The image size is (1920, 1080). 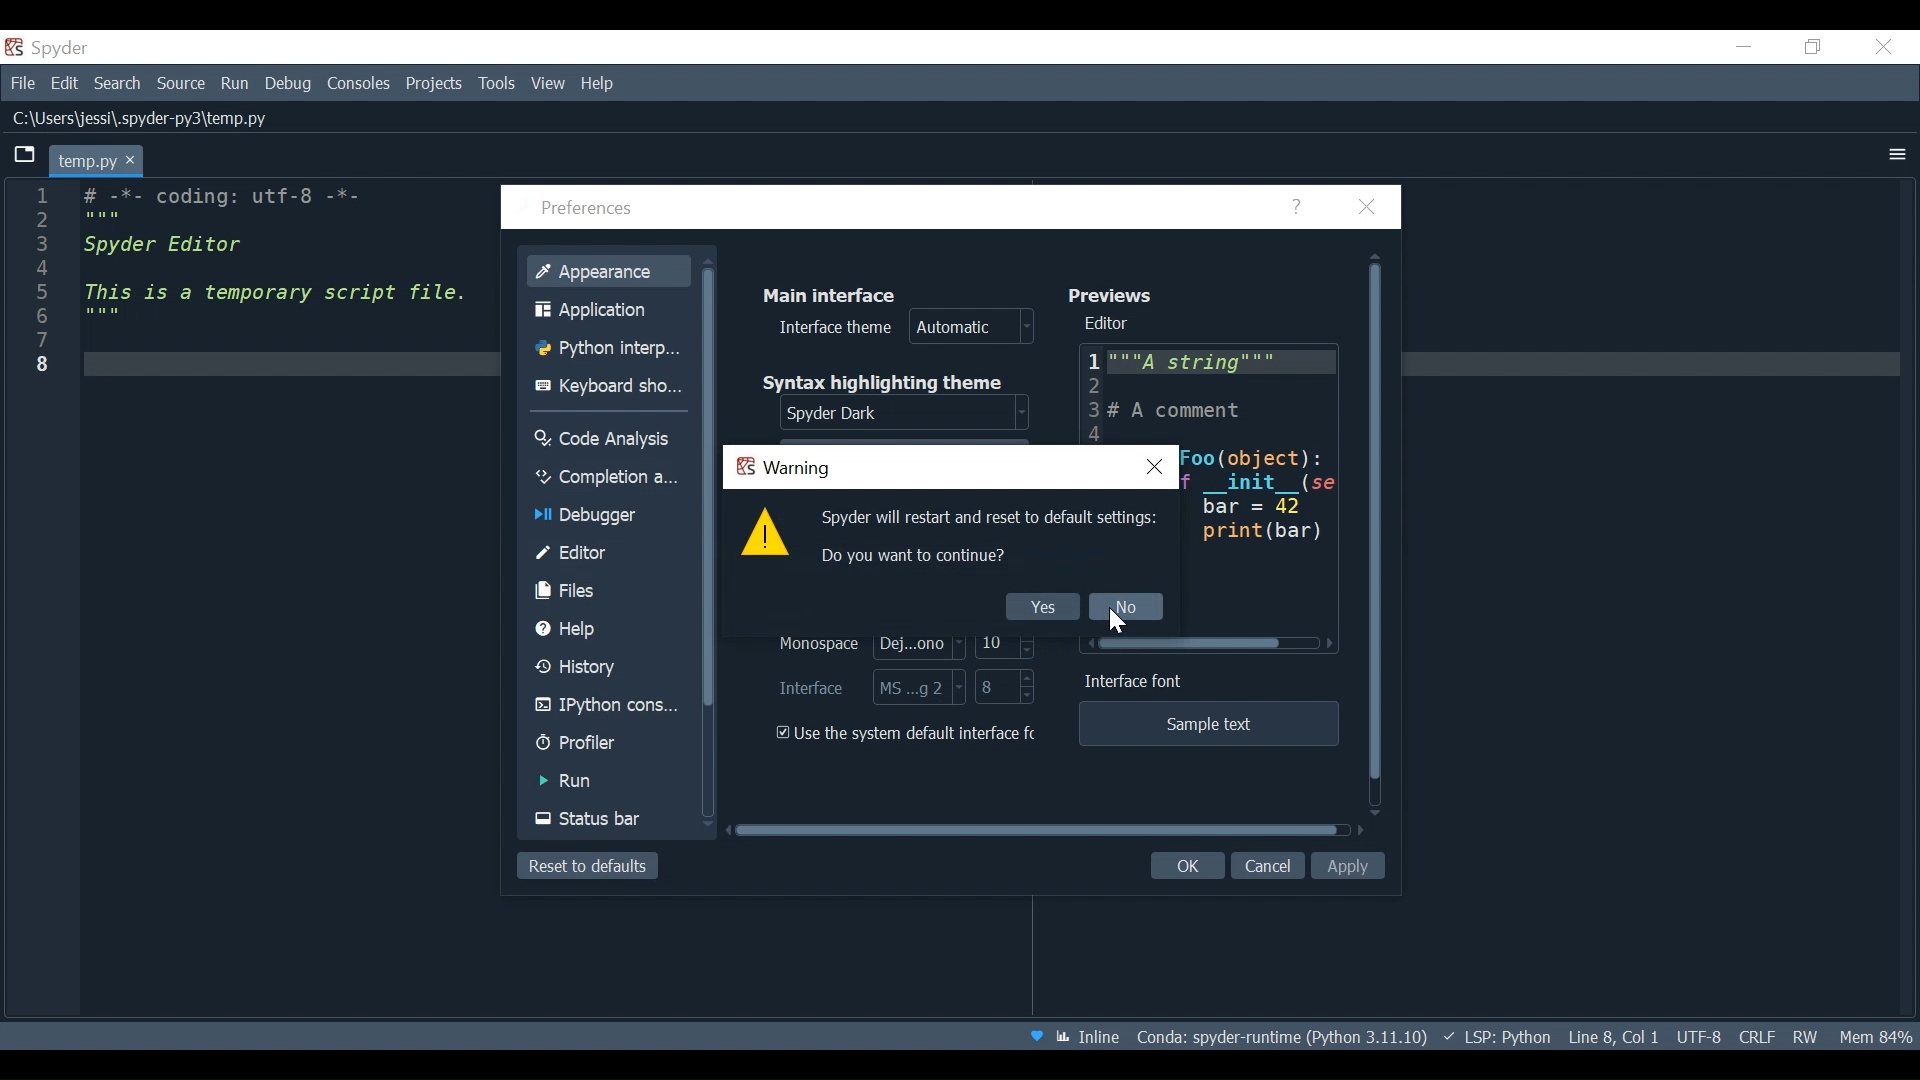 What do you see at coordinates (118, 86) in the screenshot?
I see `Search` at bounding box center [118, 86].